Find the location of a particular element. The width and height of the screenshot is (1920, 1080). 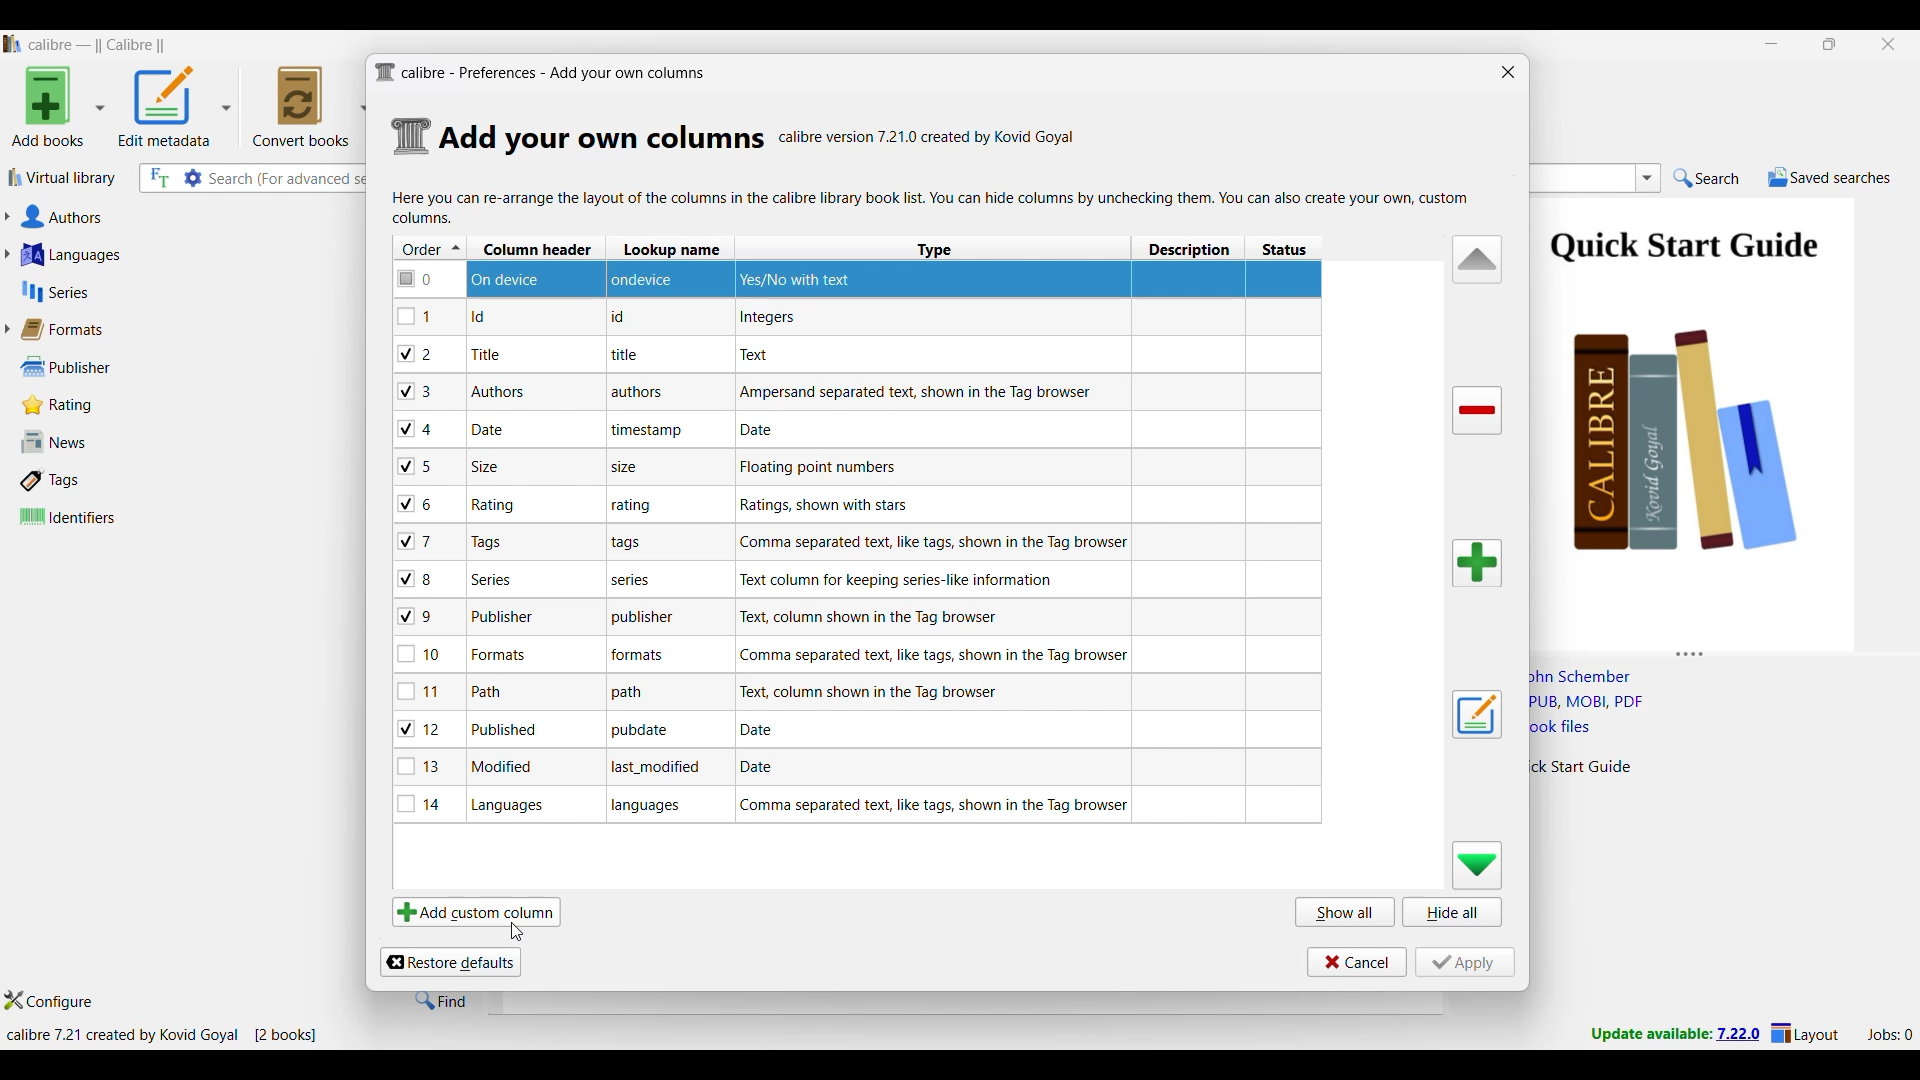

Formats is located at coordinates (71, 329).